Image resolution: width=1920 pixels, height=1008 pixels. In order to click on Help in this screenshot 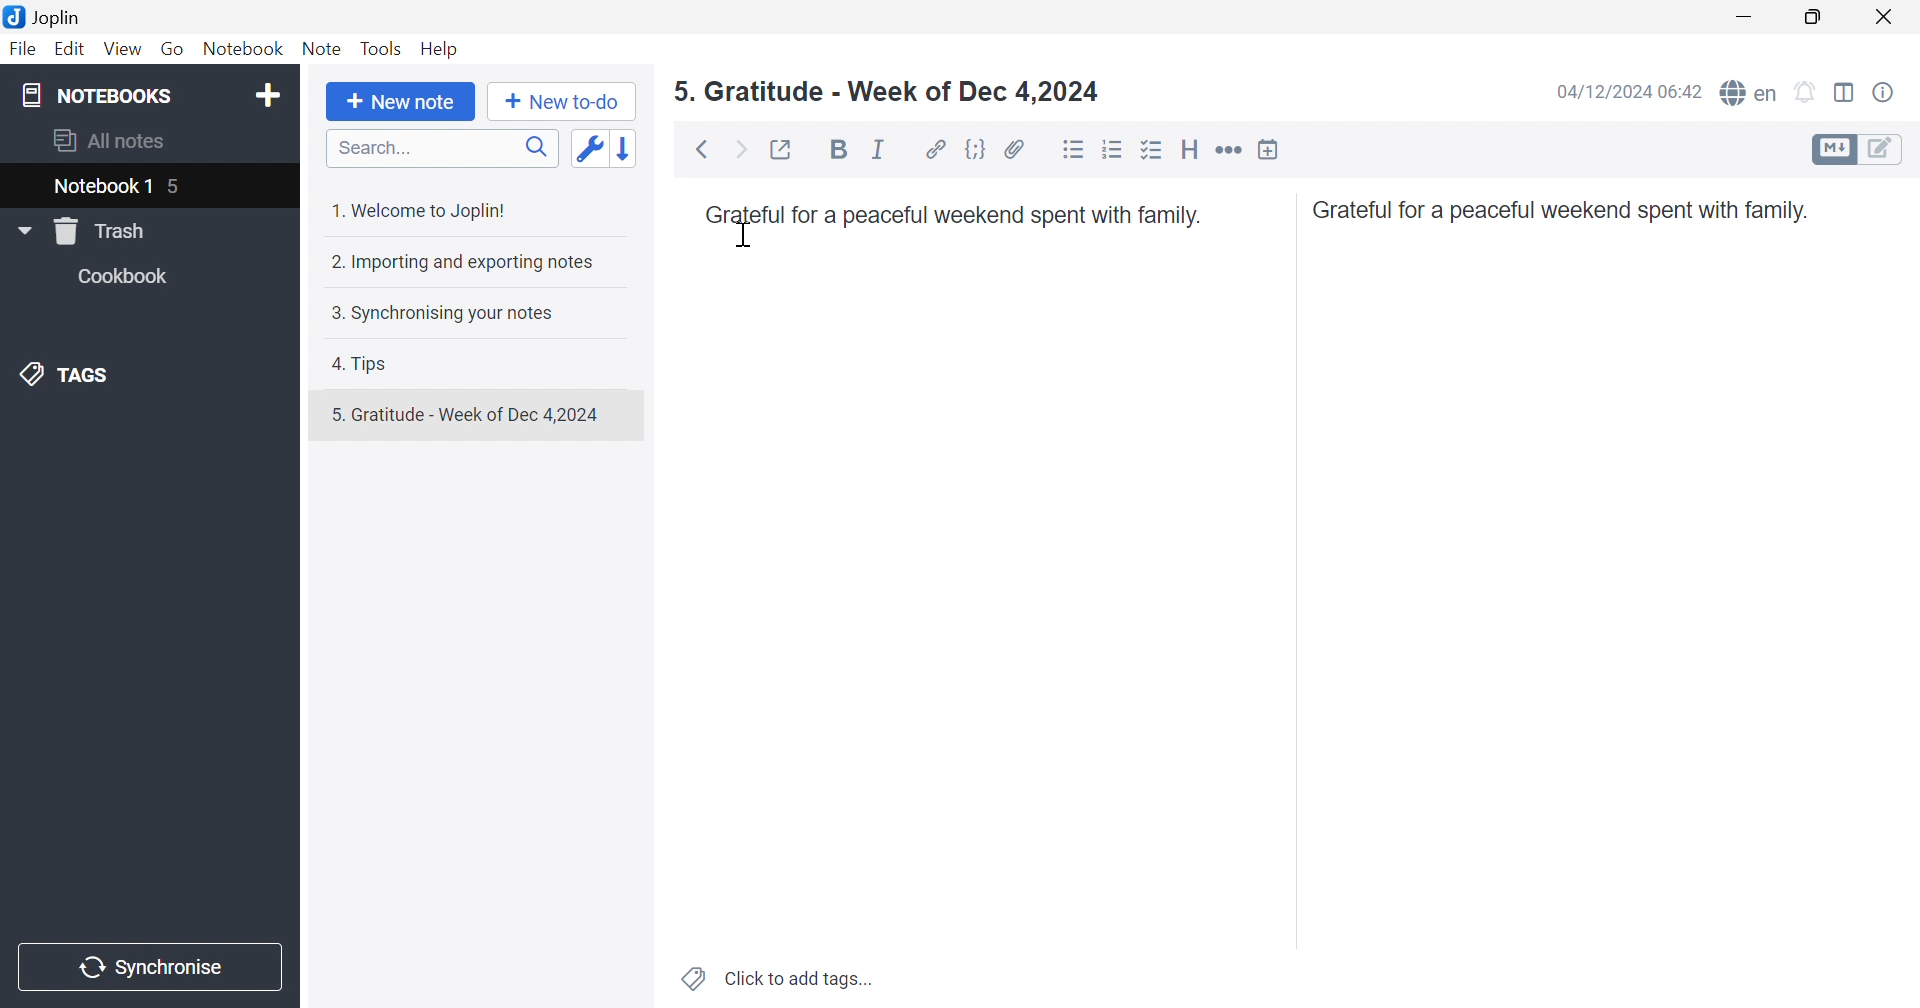, I will do `click(442, 49)`.